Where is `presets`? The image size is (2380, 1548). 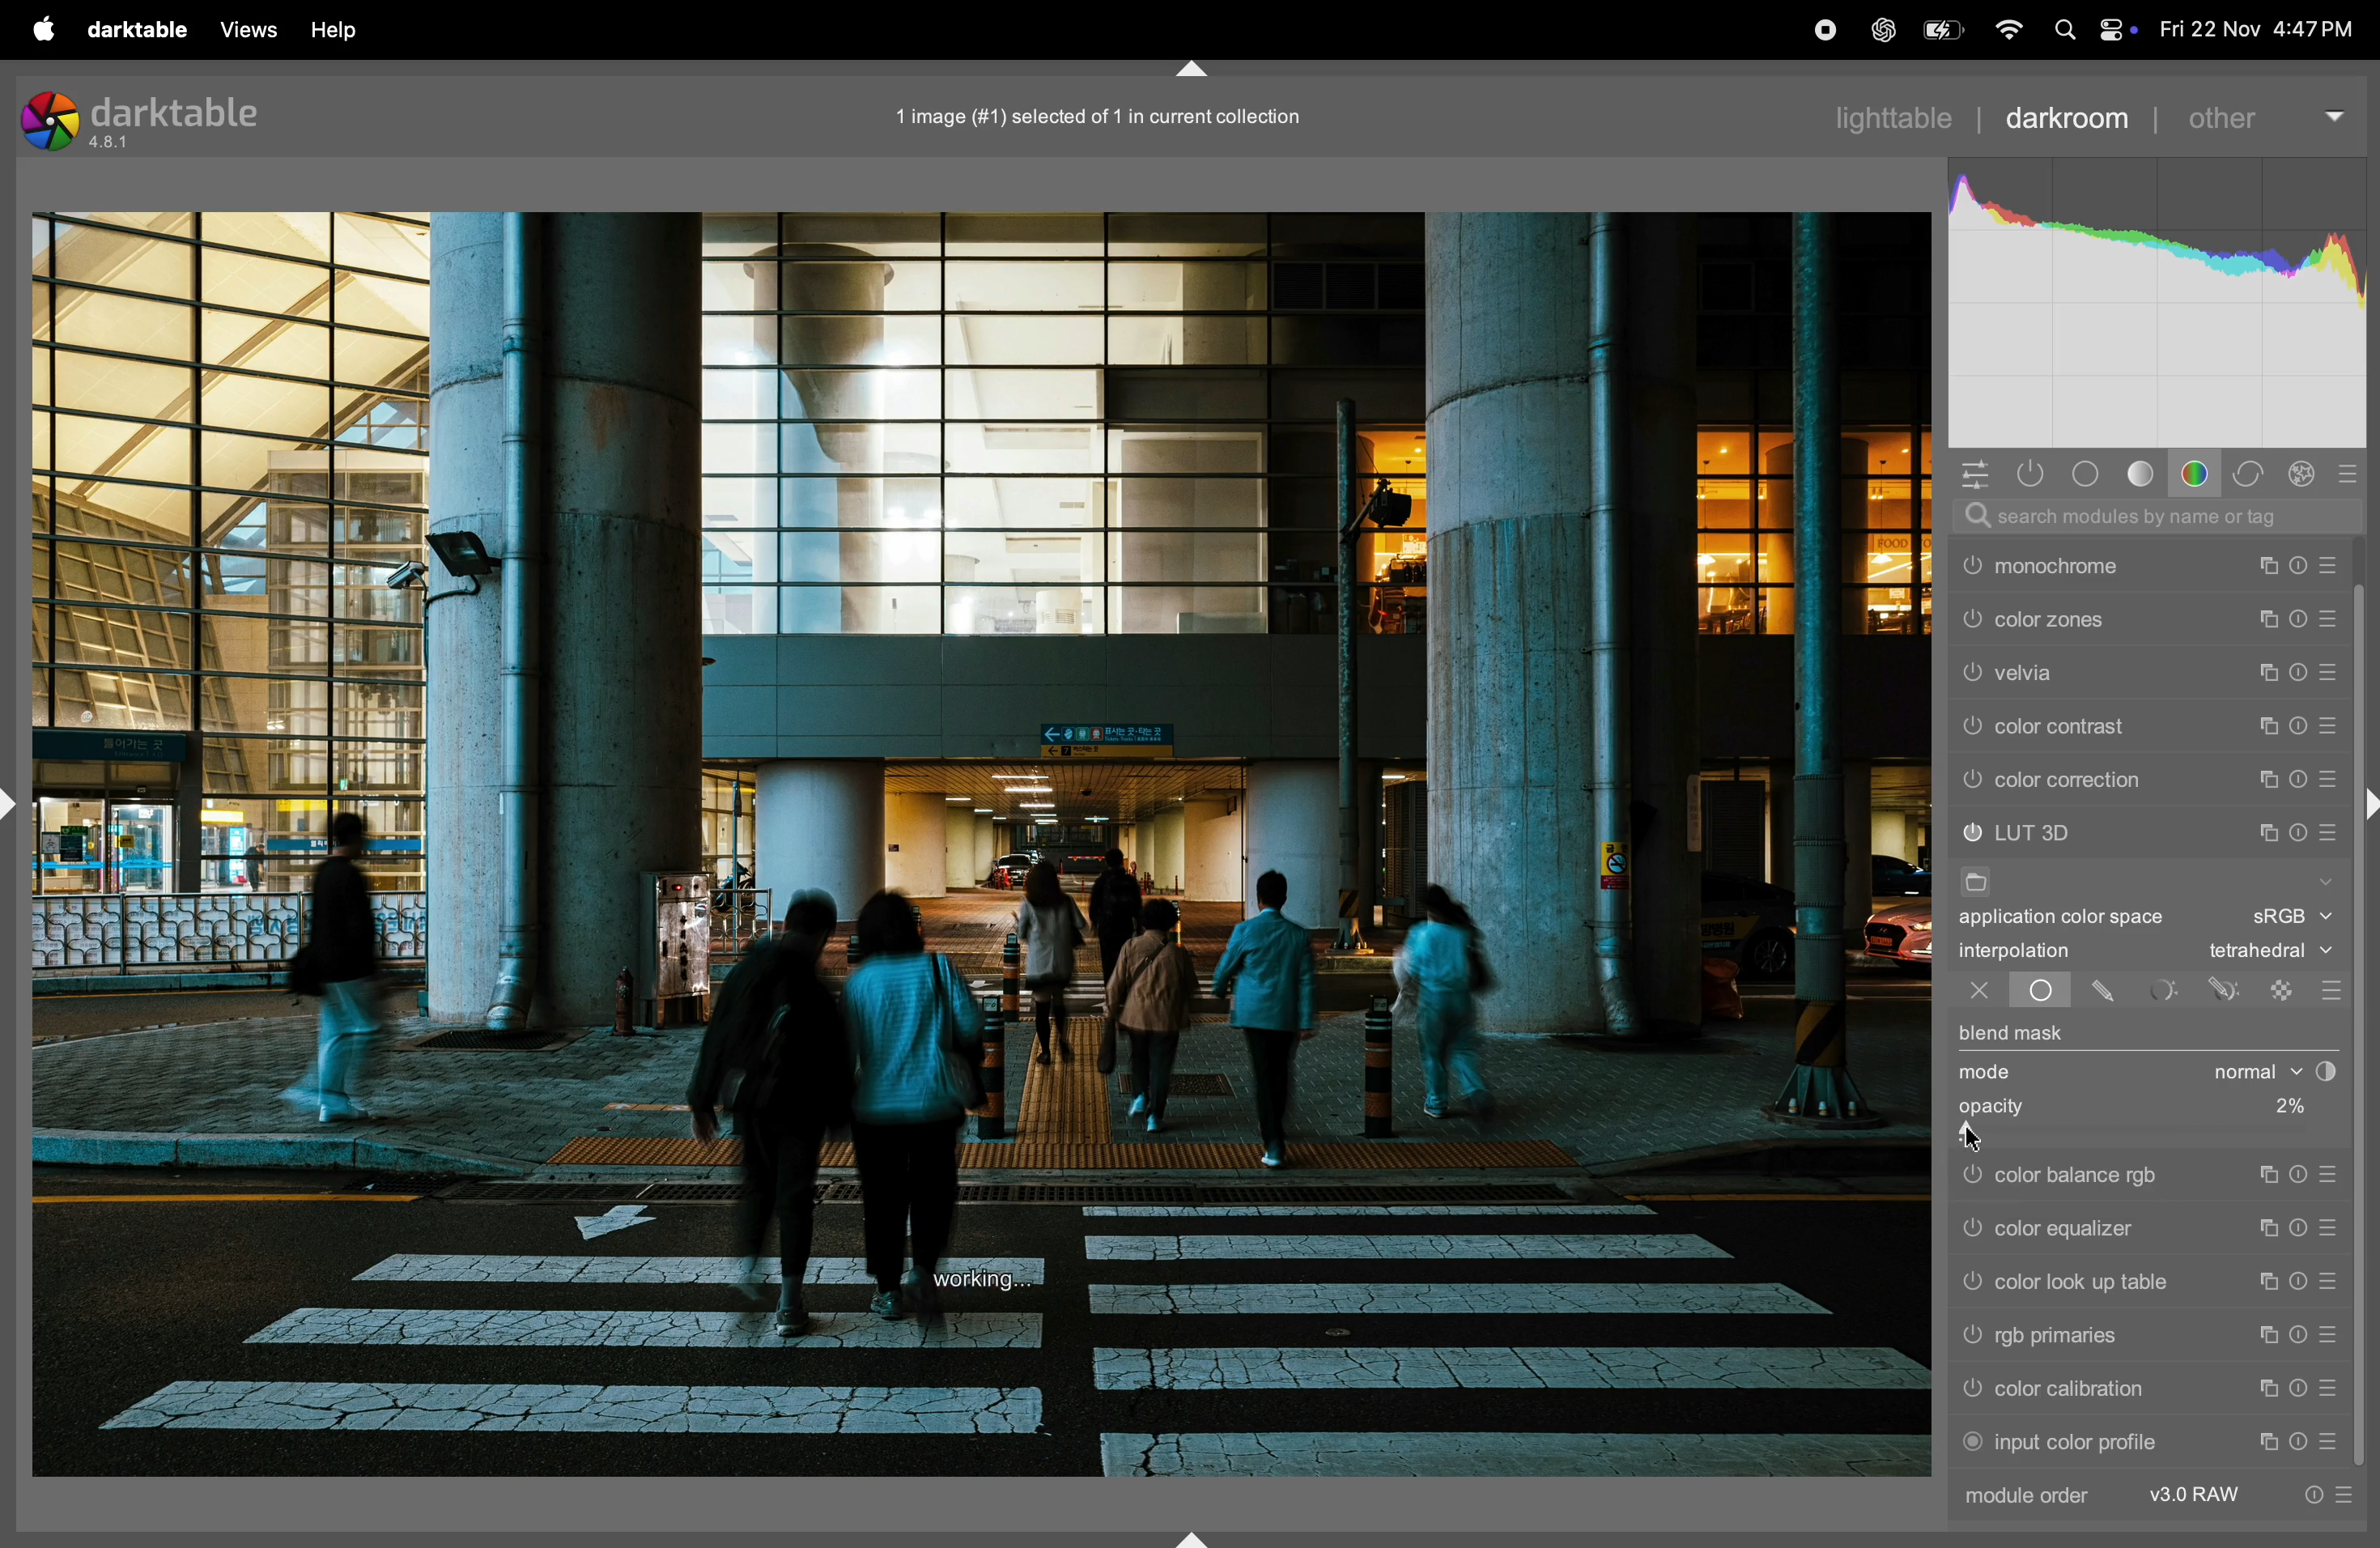 presets is located at coordinates (2331, 667).